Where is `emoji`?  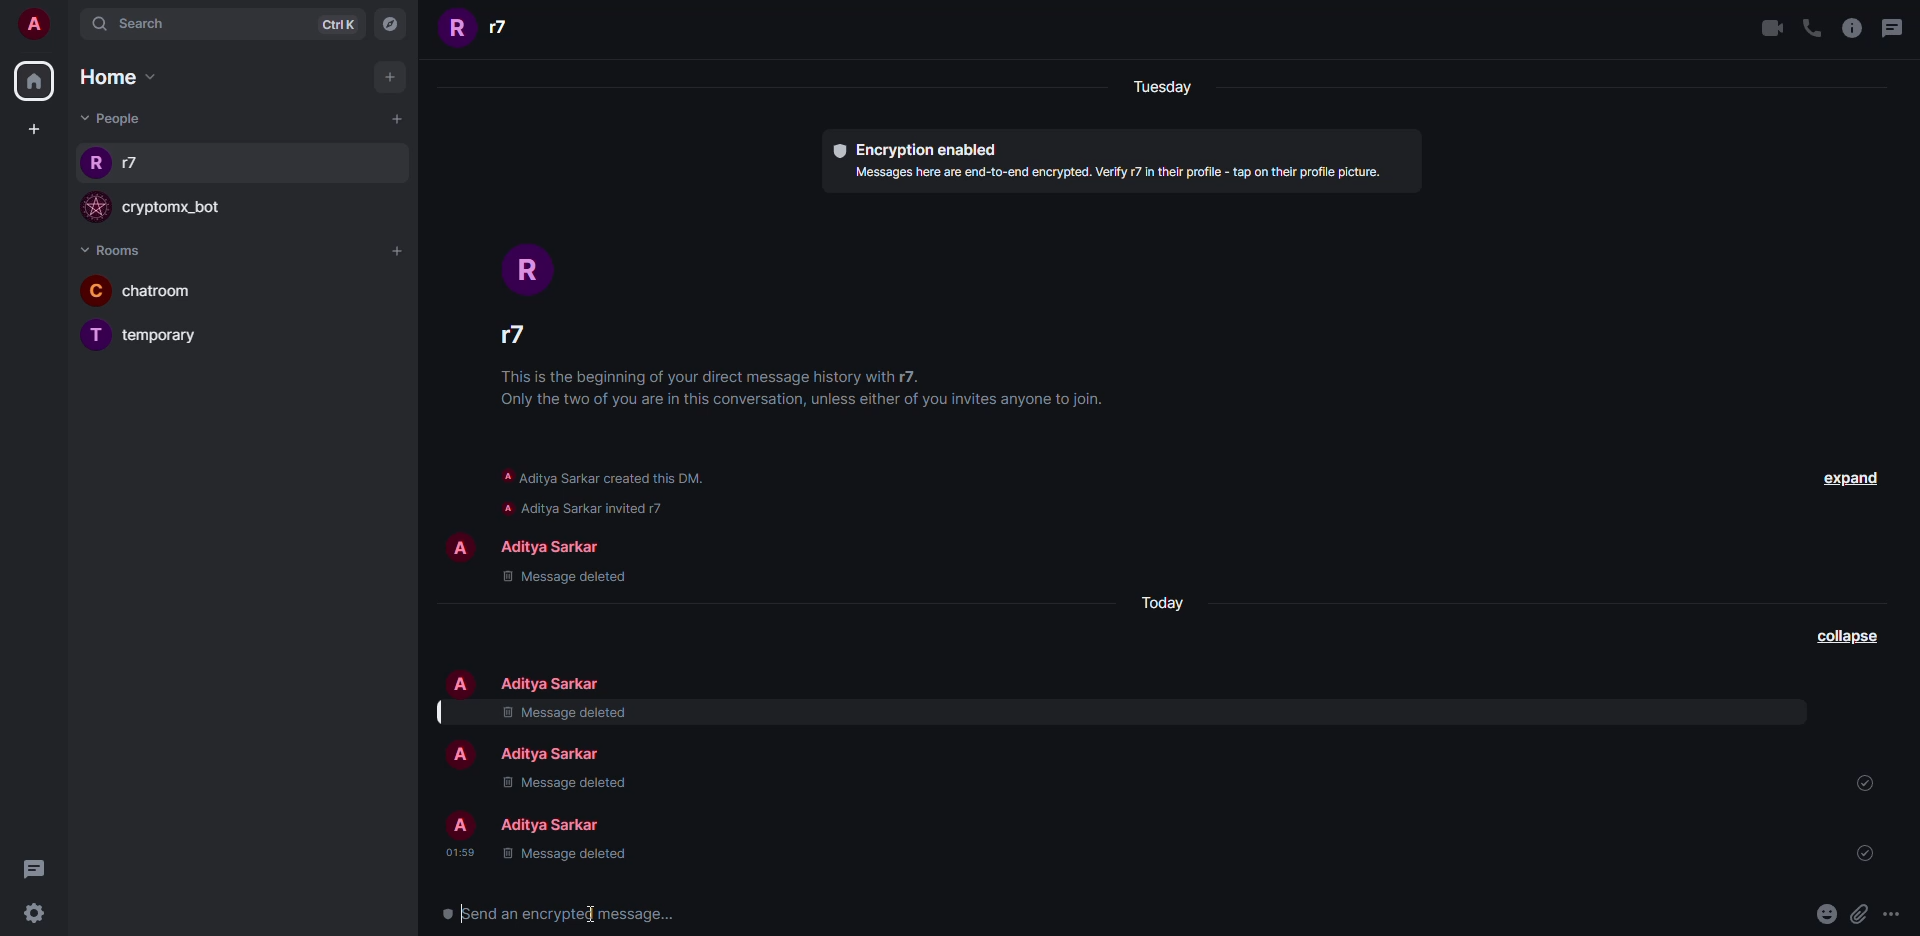 emoji is located at coordinates (1824, 912).